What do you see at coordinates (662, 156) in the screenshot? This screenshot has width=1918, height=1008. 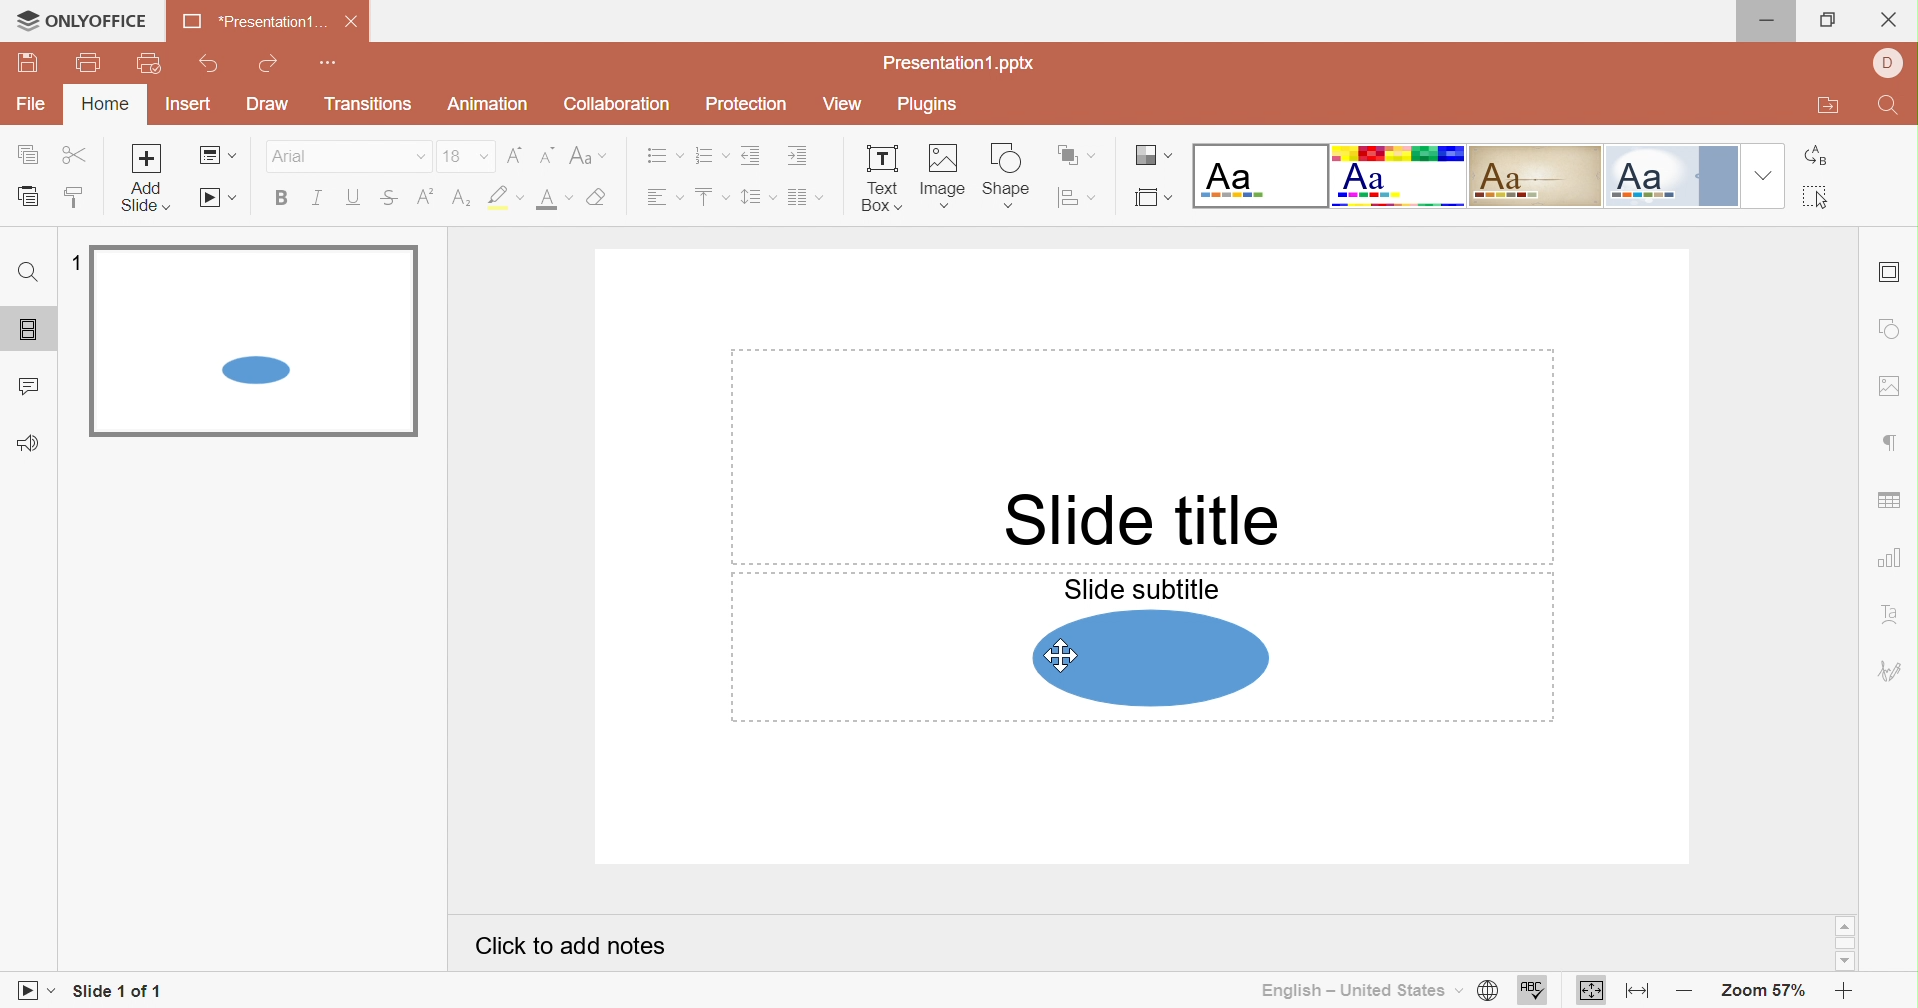 I see `Bullets` at bounding box center [662, 156].